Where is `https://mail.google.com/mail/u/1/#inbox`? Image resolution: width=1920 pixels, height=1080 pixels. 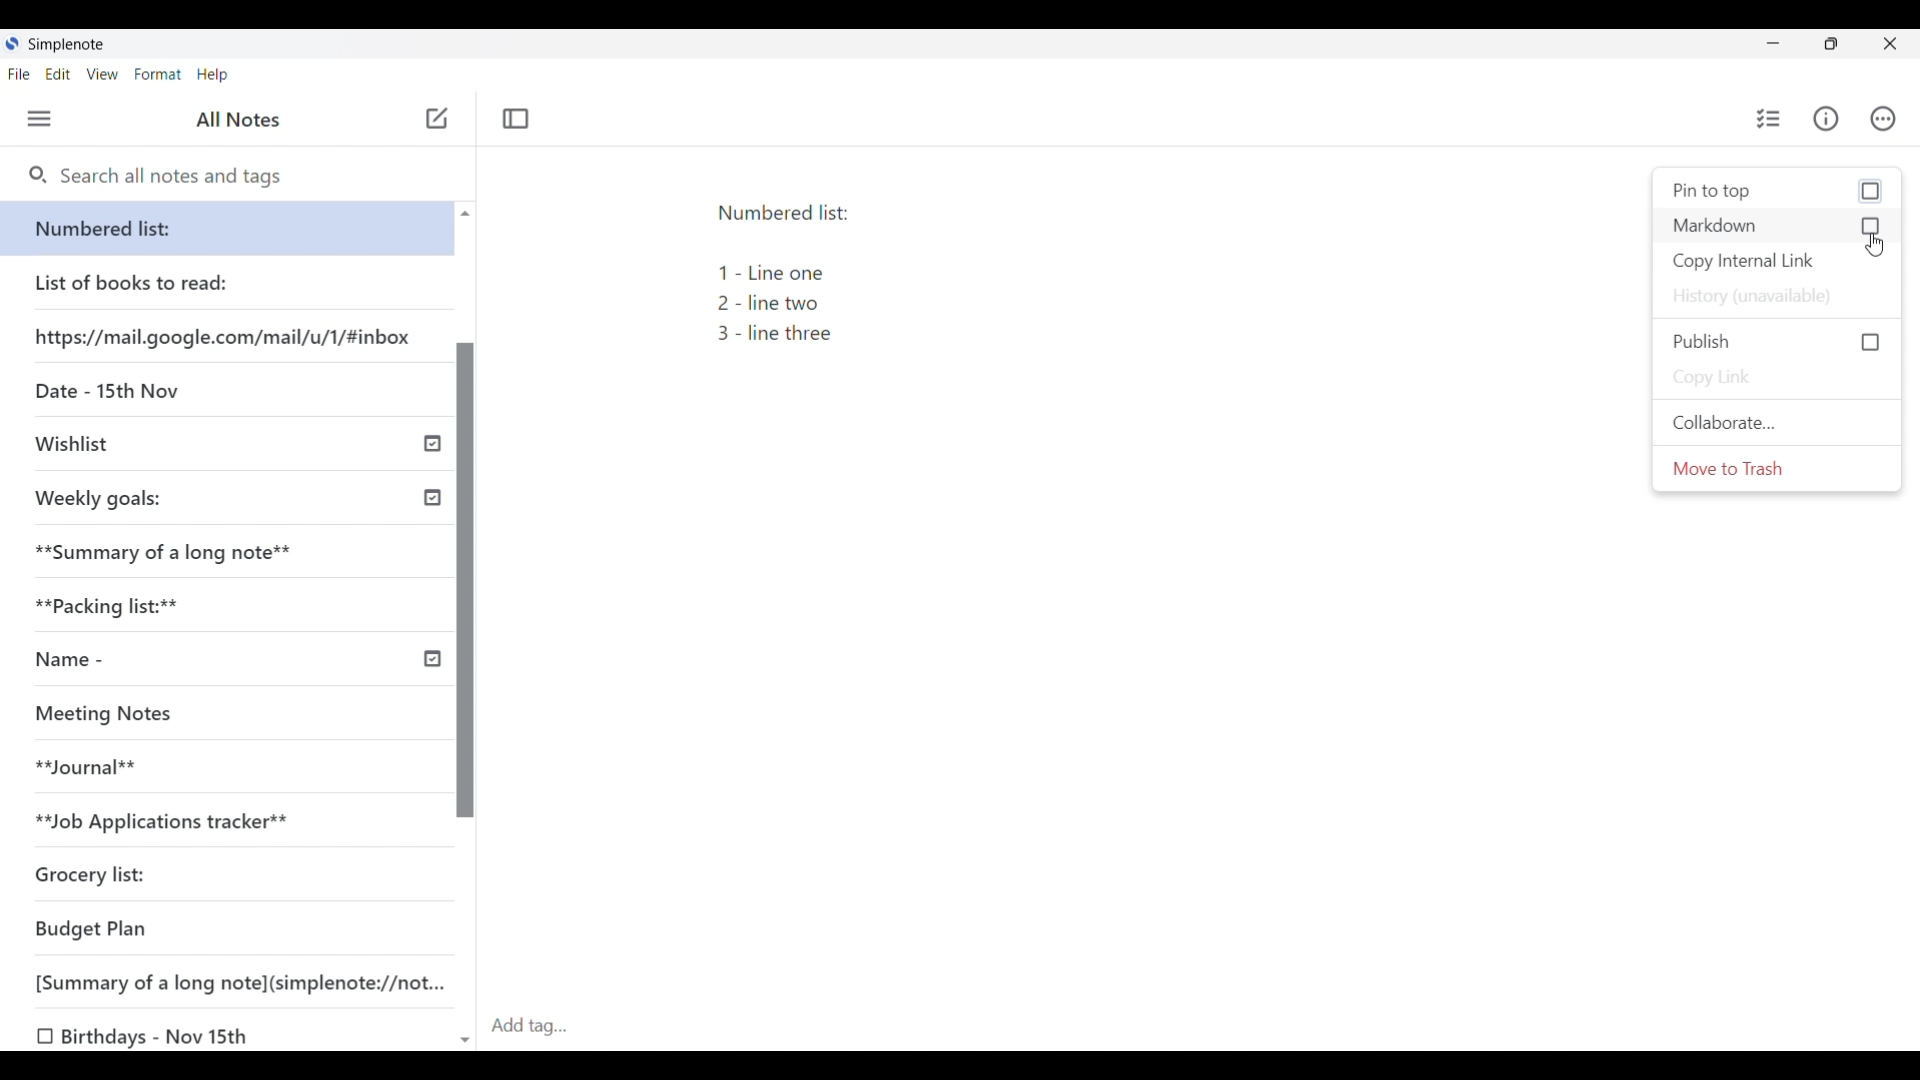 https://mail.google.com/mail/u/1/#inbox is located at coordinates (226, 337).